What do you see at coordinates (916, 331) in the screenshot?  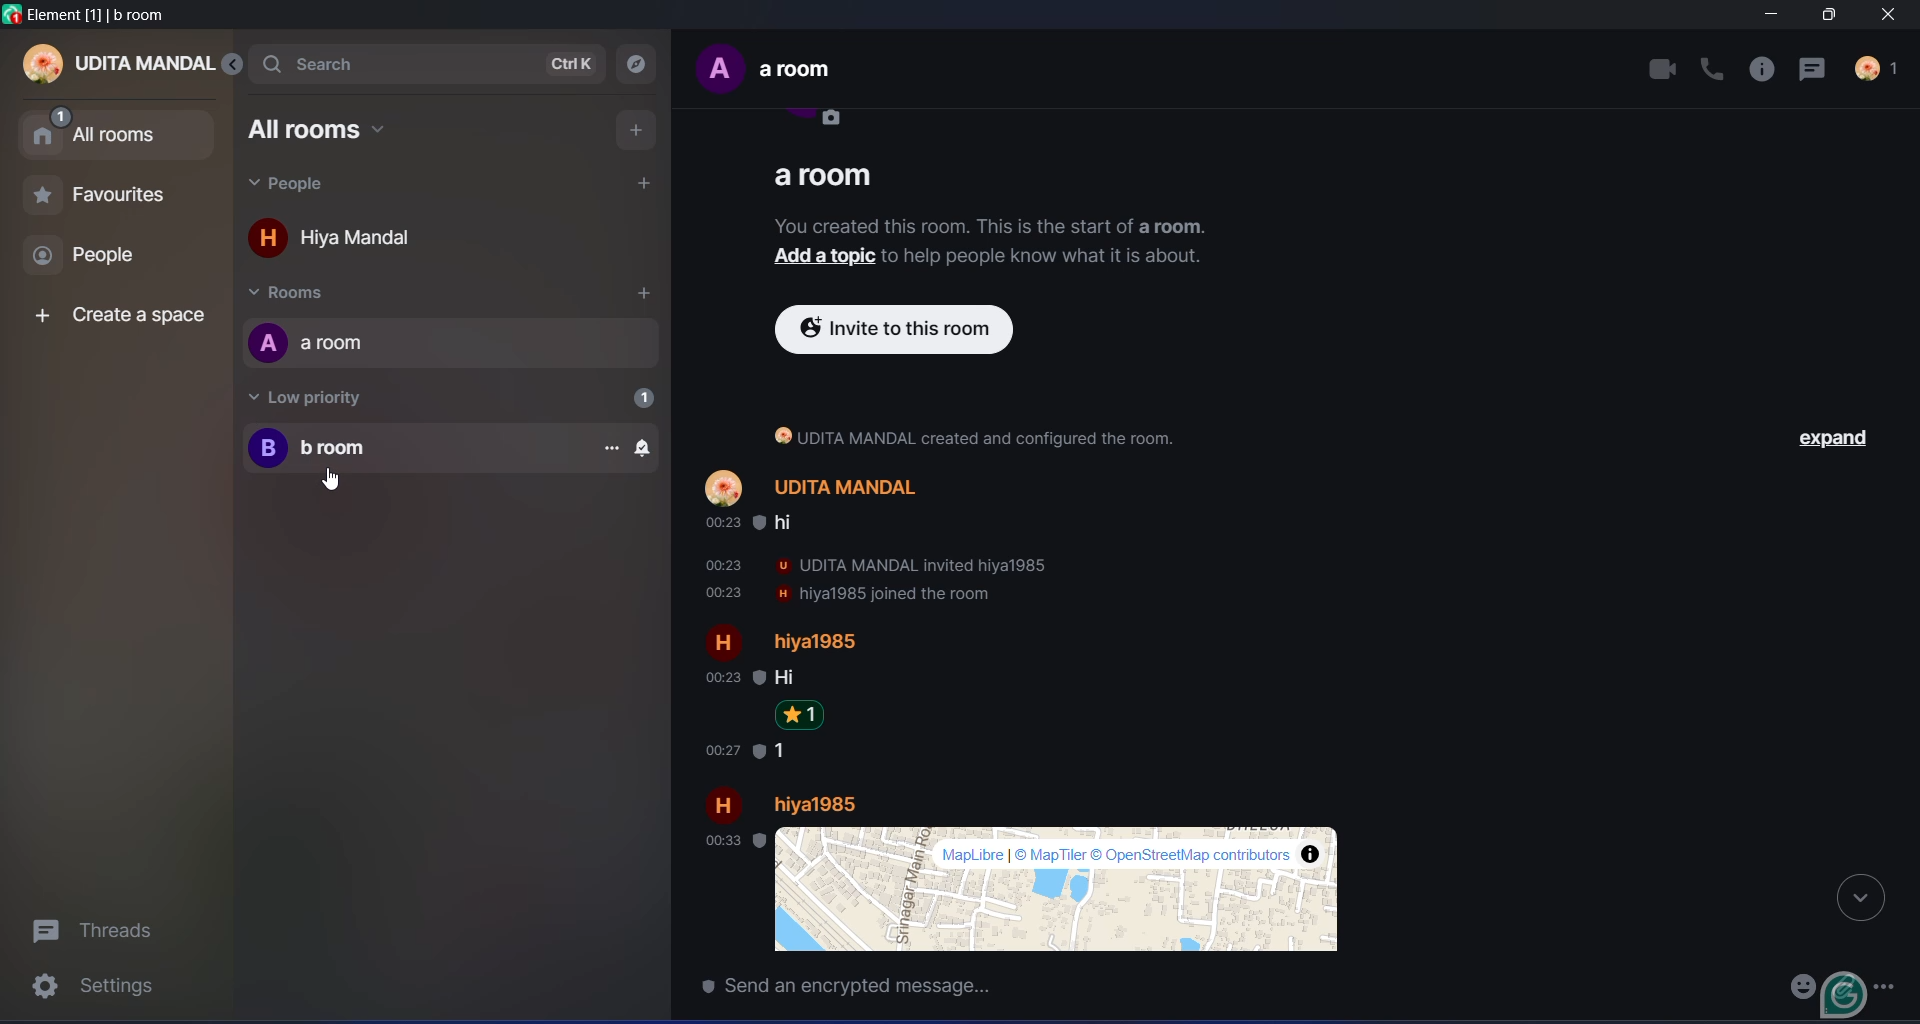 I see `& Invite to this room` at bounding box center [916, 331].